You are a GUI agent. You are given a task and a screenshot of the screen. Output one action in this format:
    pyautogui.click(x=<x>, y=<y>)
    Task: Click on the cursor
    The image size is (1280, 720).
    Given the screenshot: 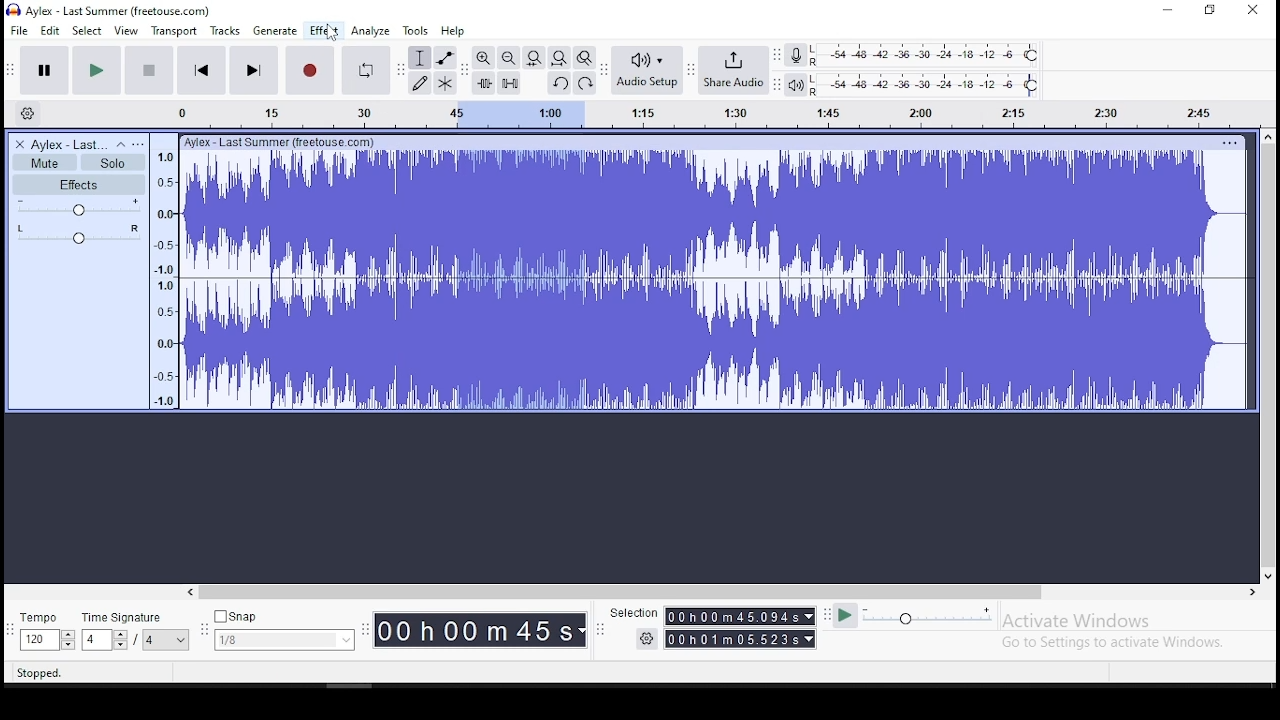 What is the action you would take?
    pyautogui.click(x=332, y=35)
    